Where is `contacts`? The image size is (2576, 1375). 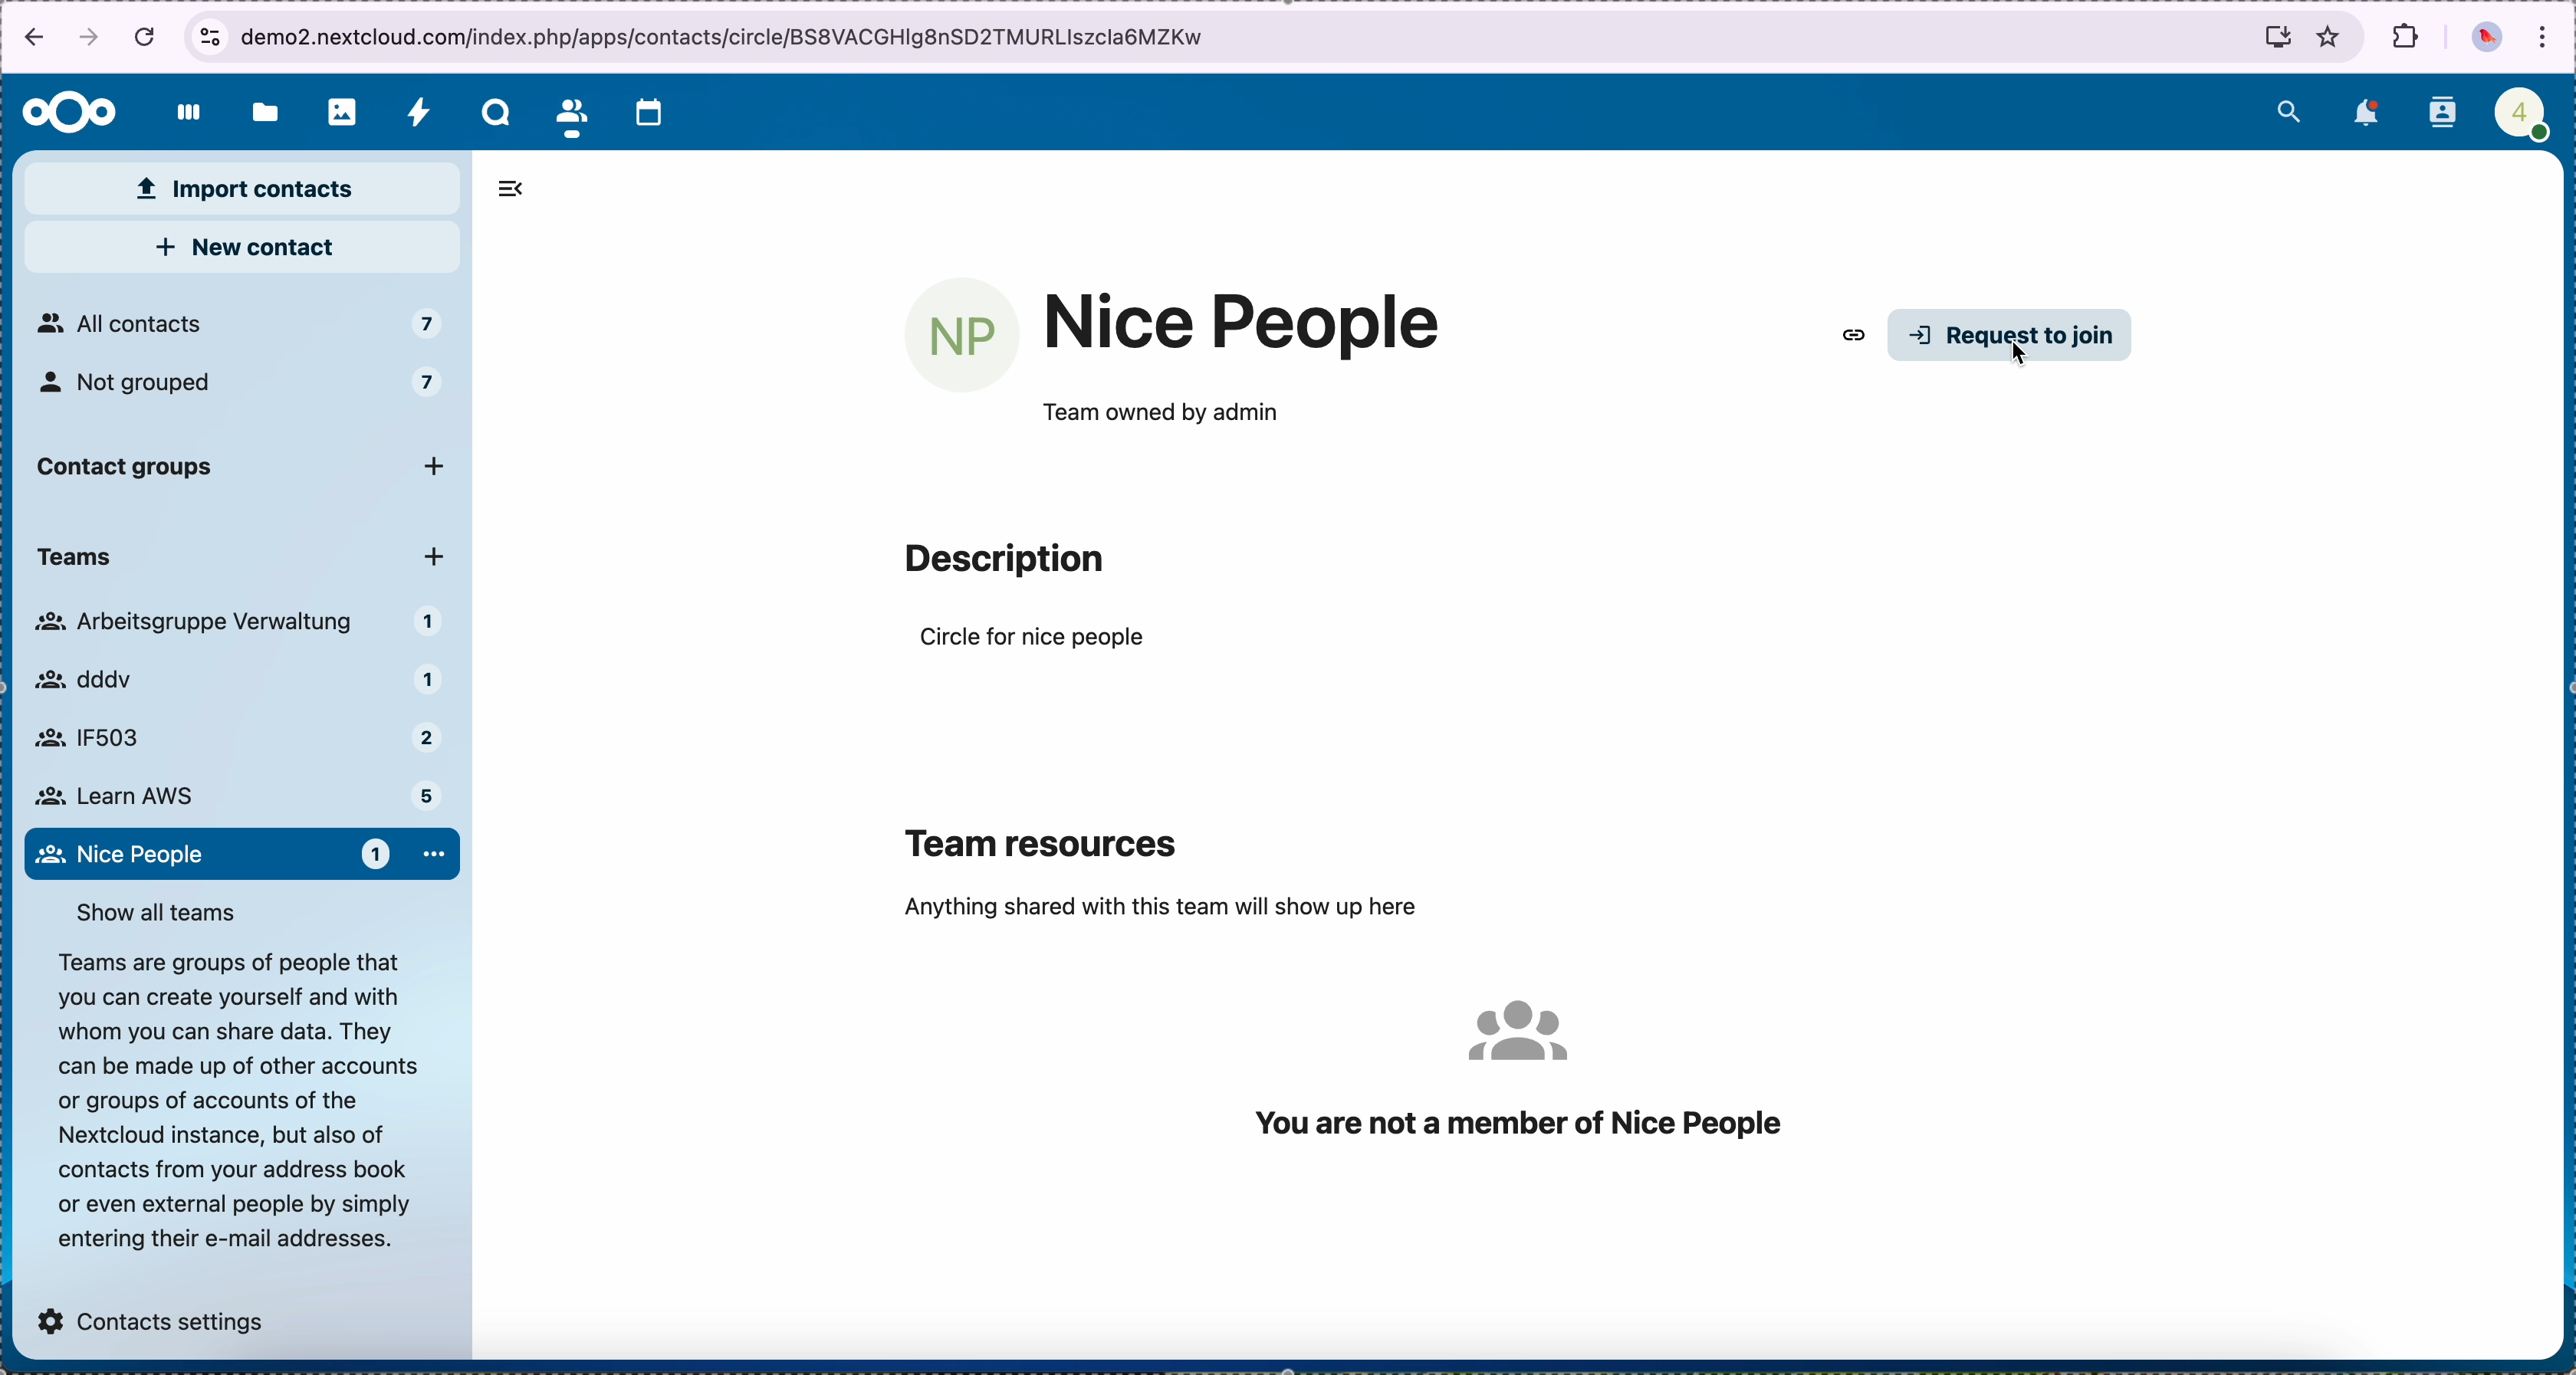 contacts is located at coordinates (2441, 113).